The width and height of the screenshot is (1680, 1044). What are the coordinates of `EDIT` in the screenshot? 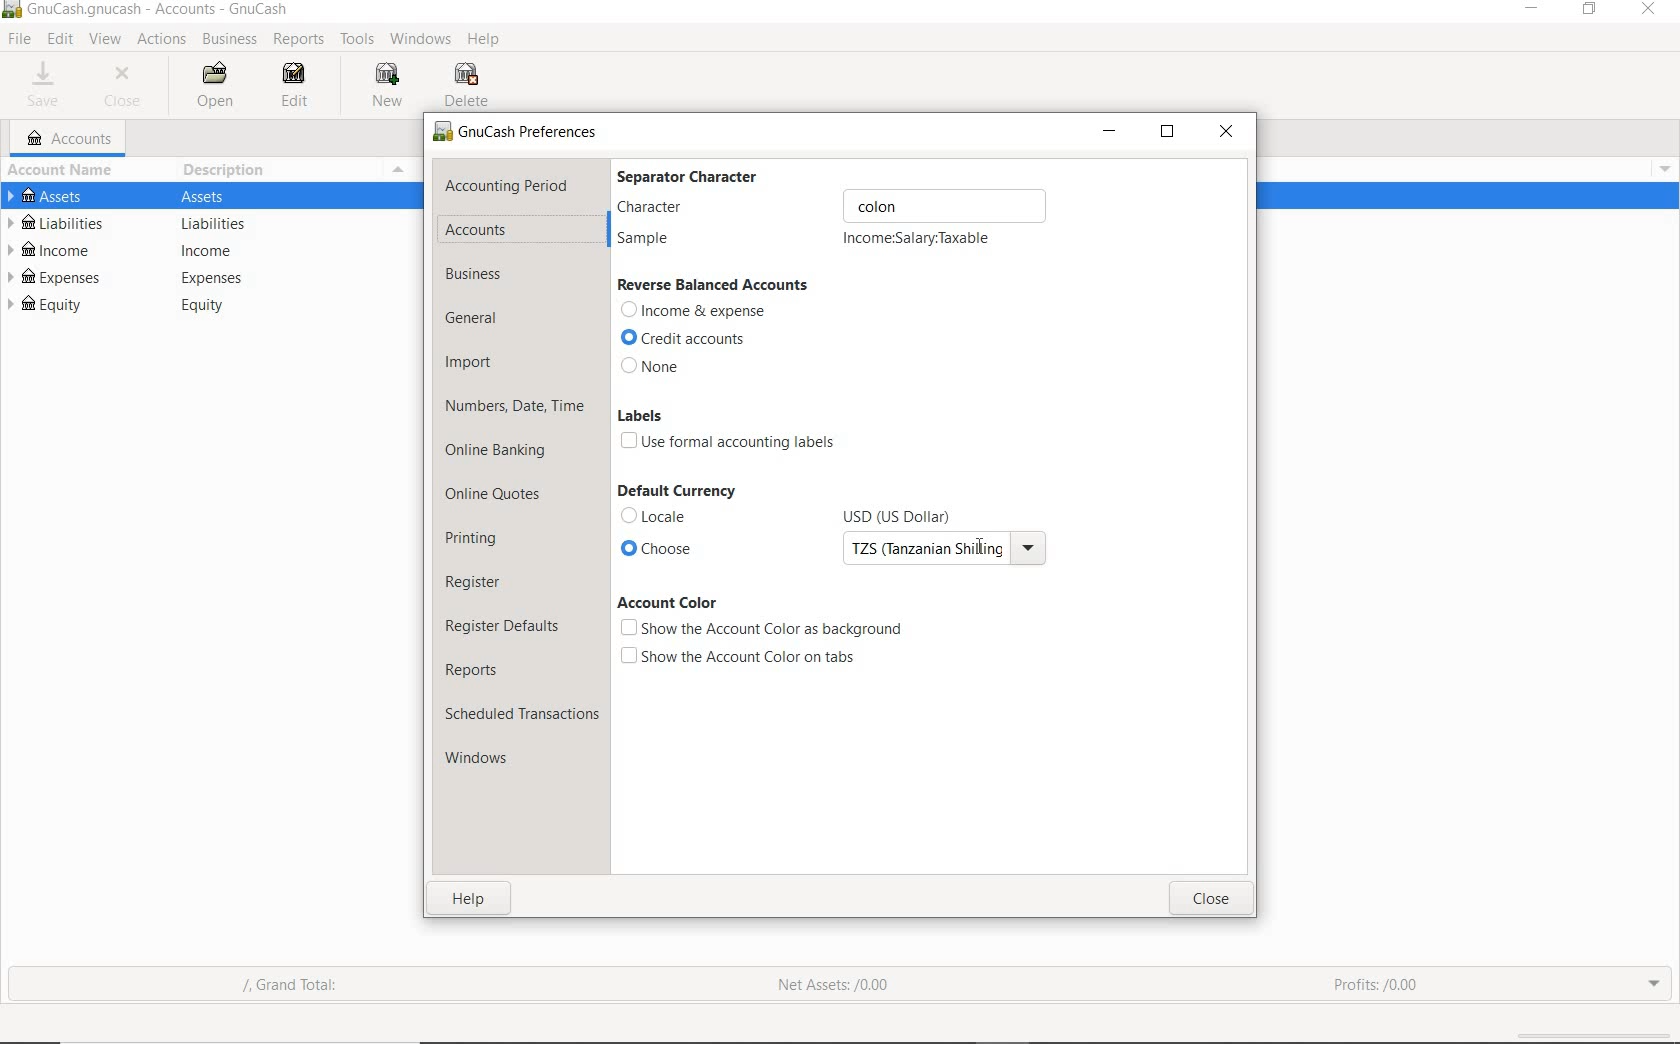 It's located at (294, 84).